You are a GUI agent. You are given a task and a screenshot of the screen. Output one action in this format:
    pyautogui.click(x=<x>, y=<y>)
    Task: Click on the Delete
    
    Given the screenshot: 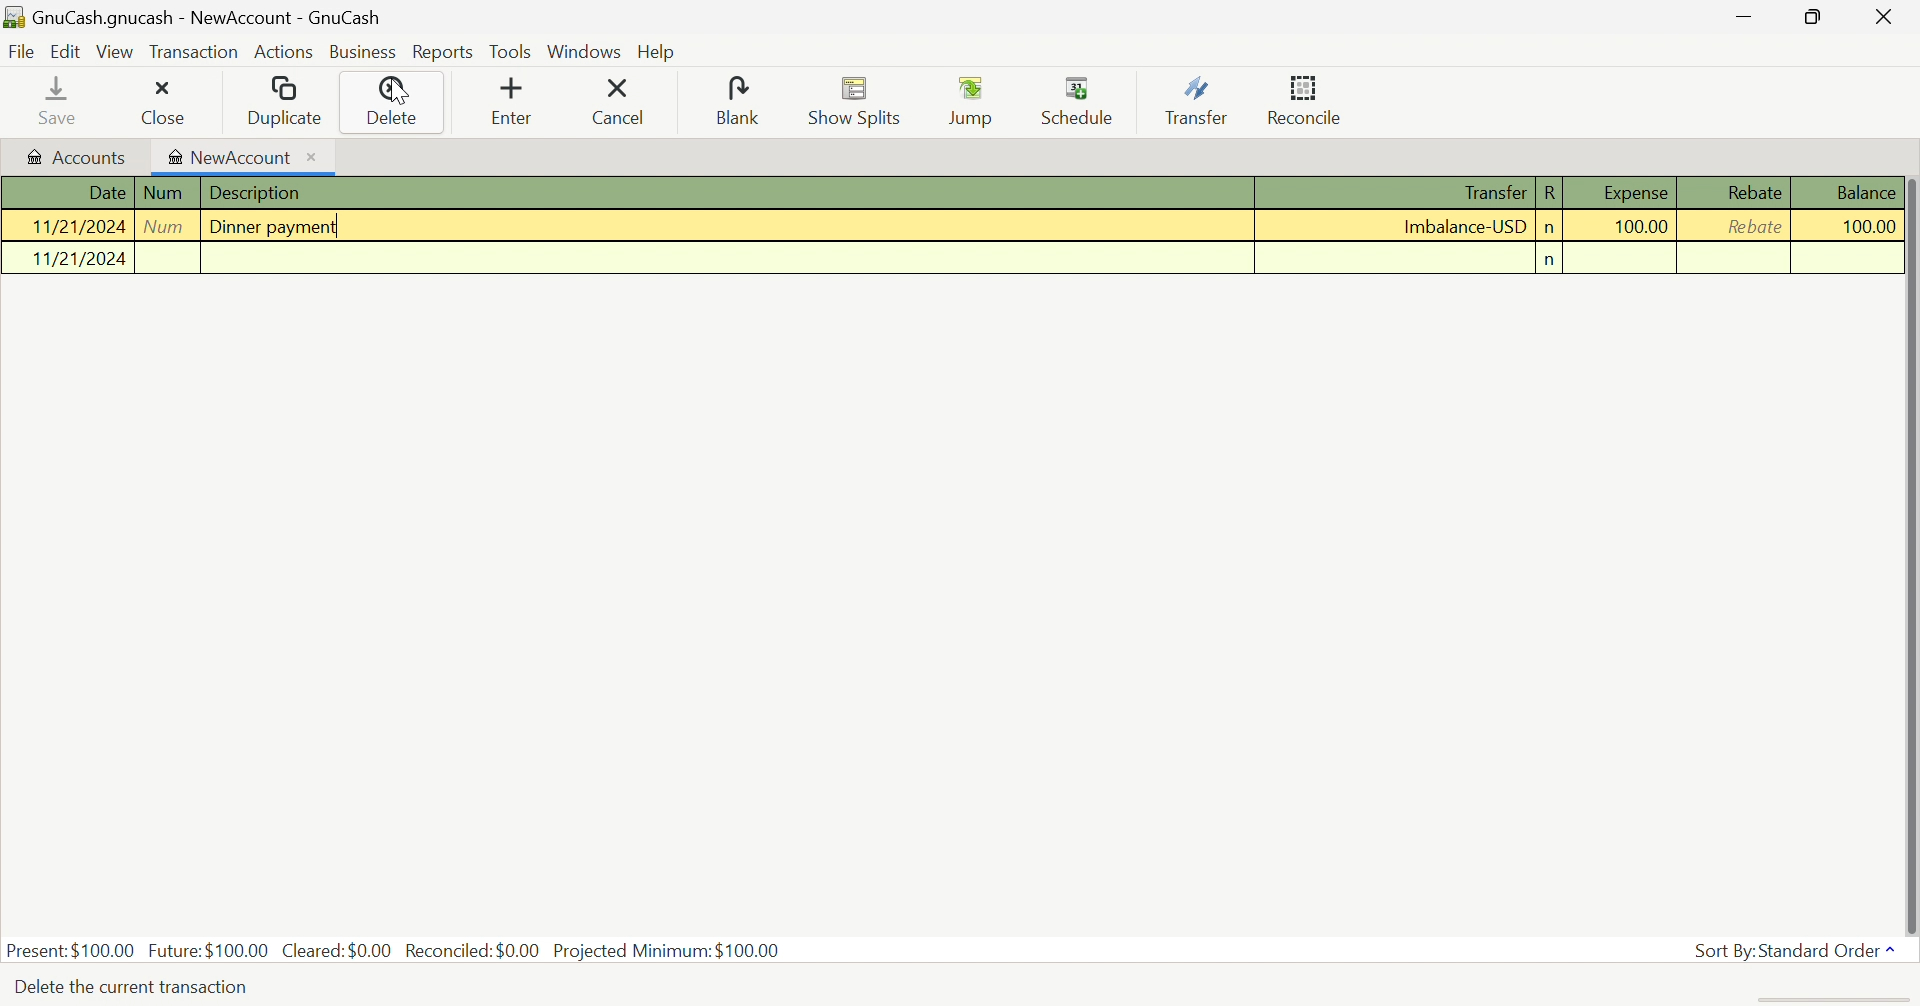 What is the action you would take?
    pyautogui.click(x=397, y=101)
    